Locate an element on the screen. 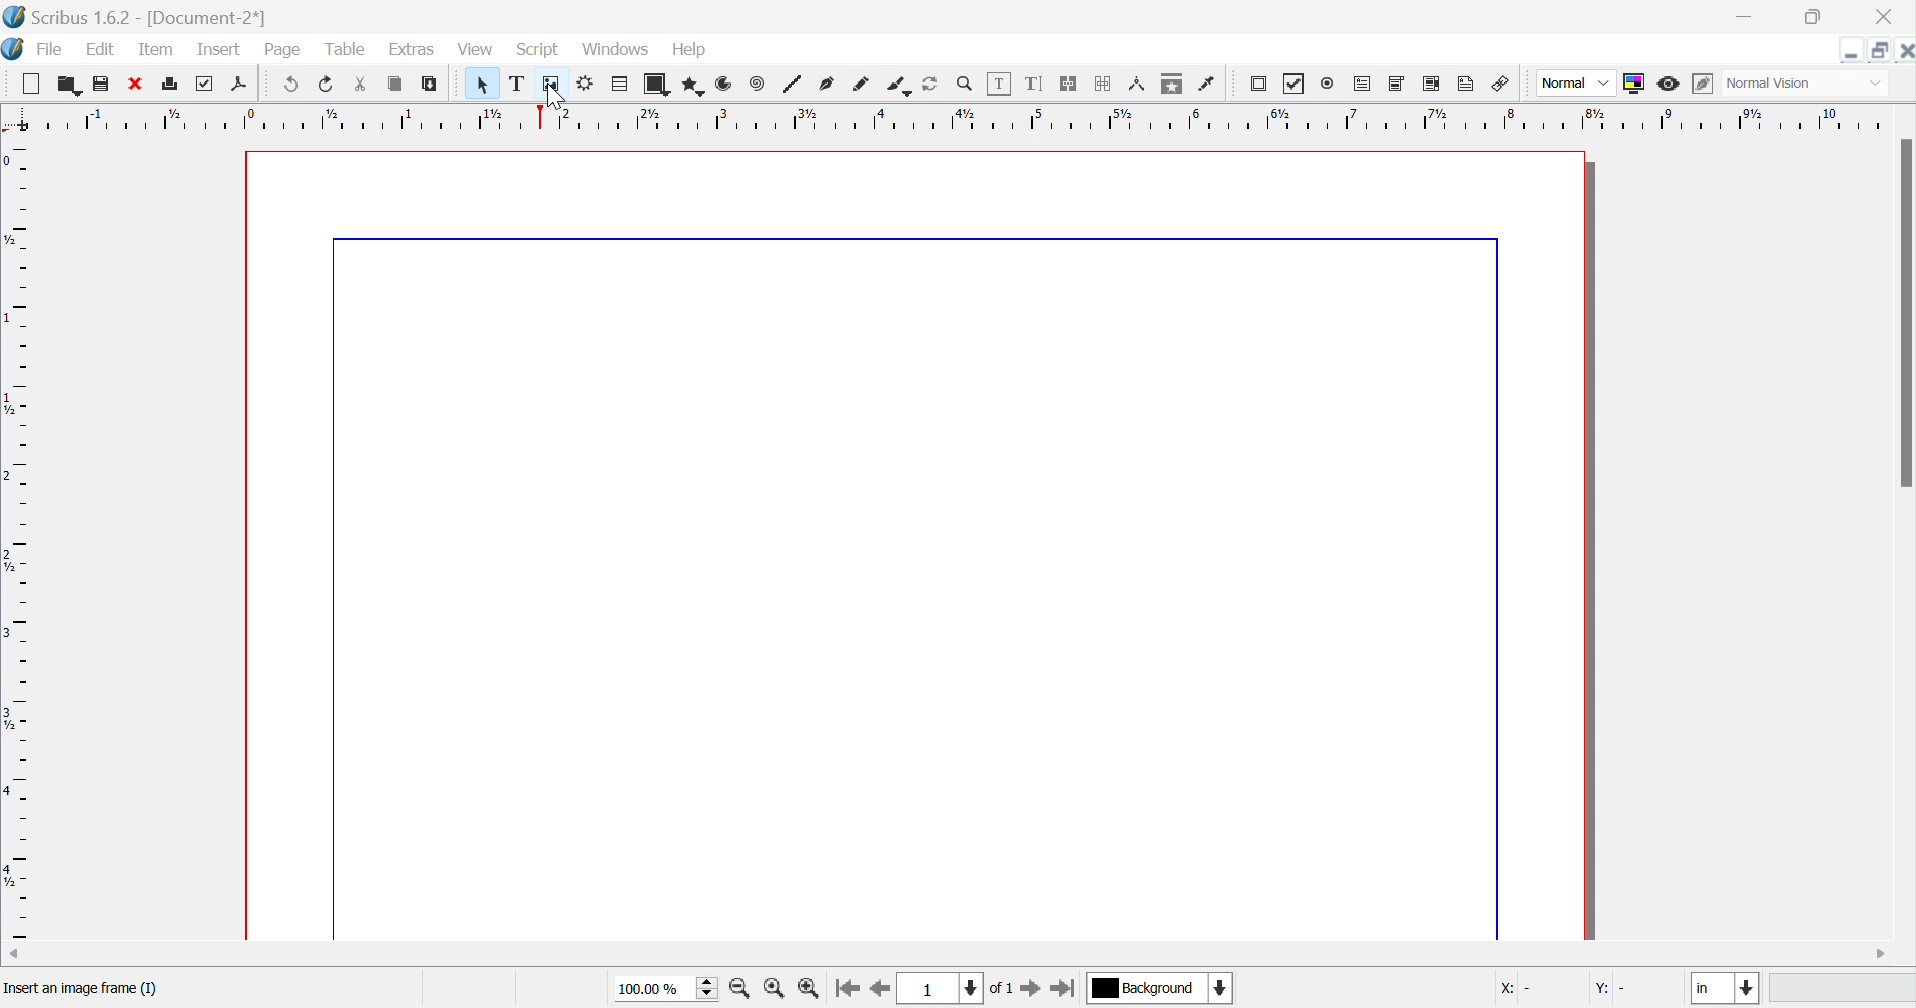 The height and width of the screenshot is (1008, 1916). render frame is located at coordinates (586, 82).